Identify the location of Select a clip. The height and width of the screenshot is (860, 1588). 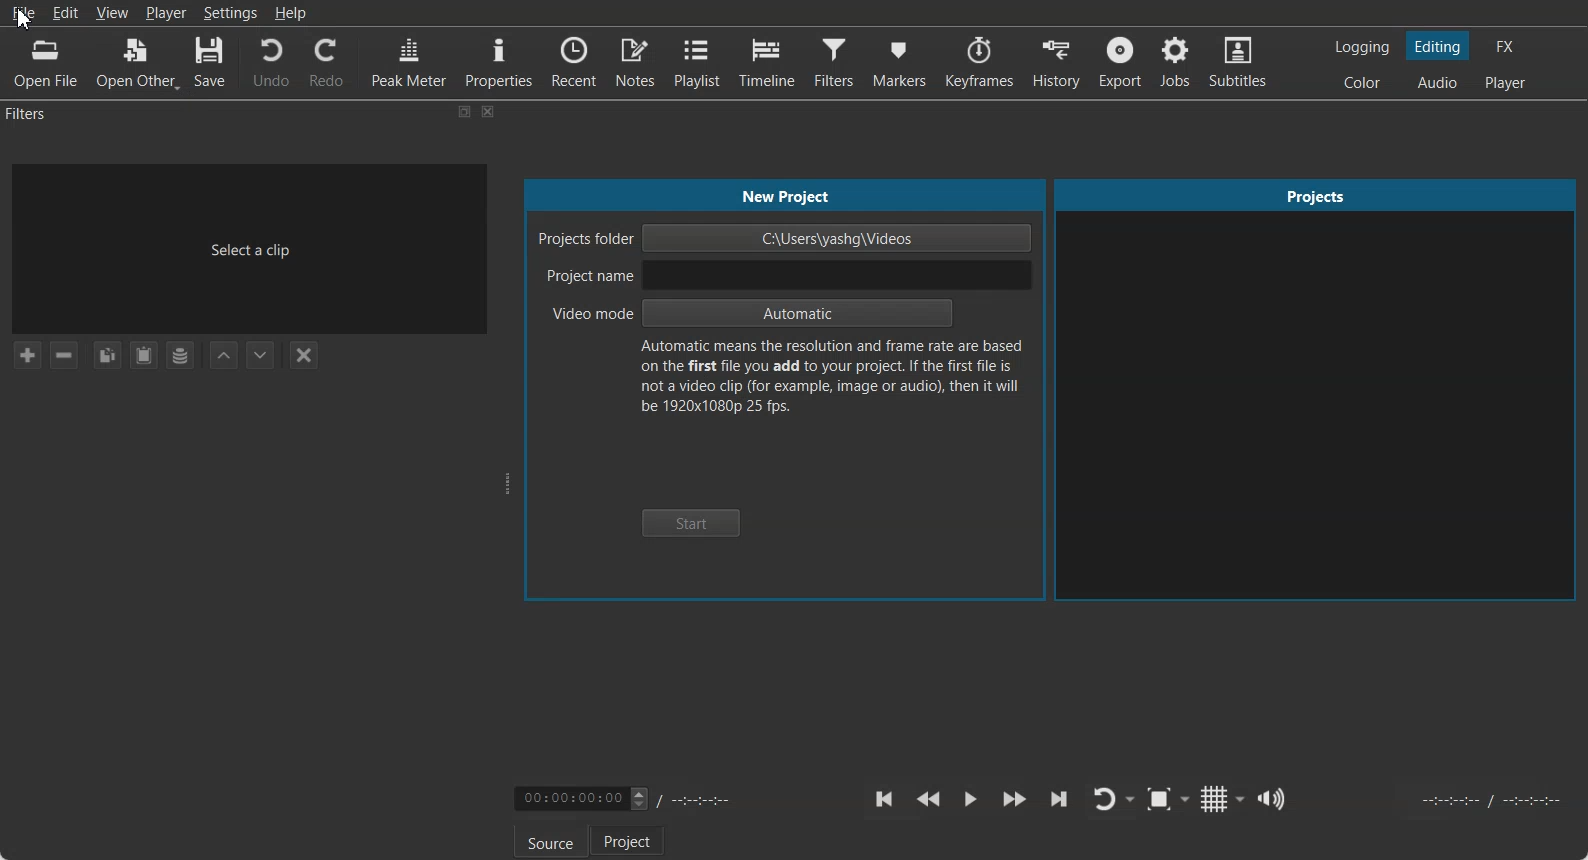
(250, 246).